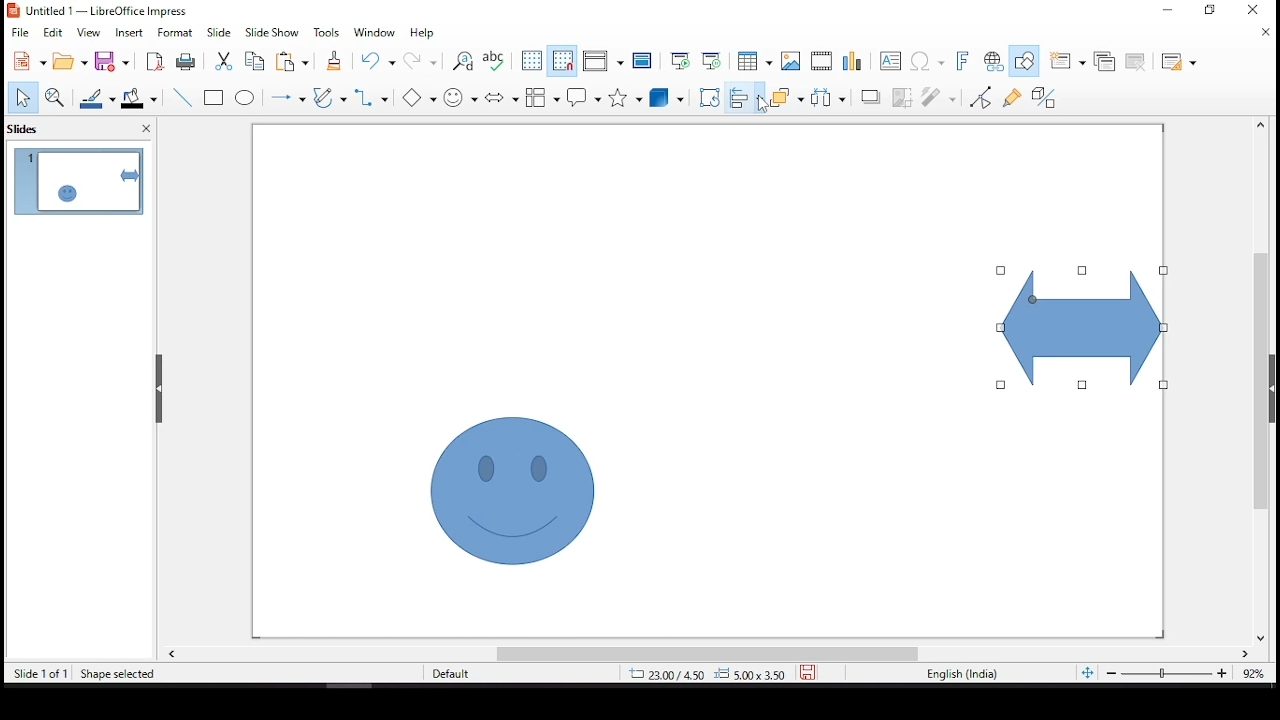 The height and width of the screenshot is (720, 1280). Describe the element at coordinates (251, 61) in the screenshot. I see `copy` at that location.